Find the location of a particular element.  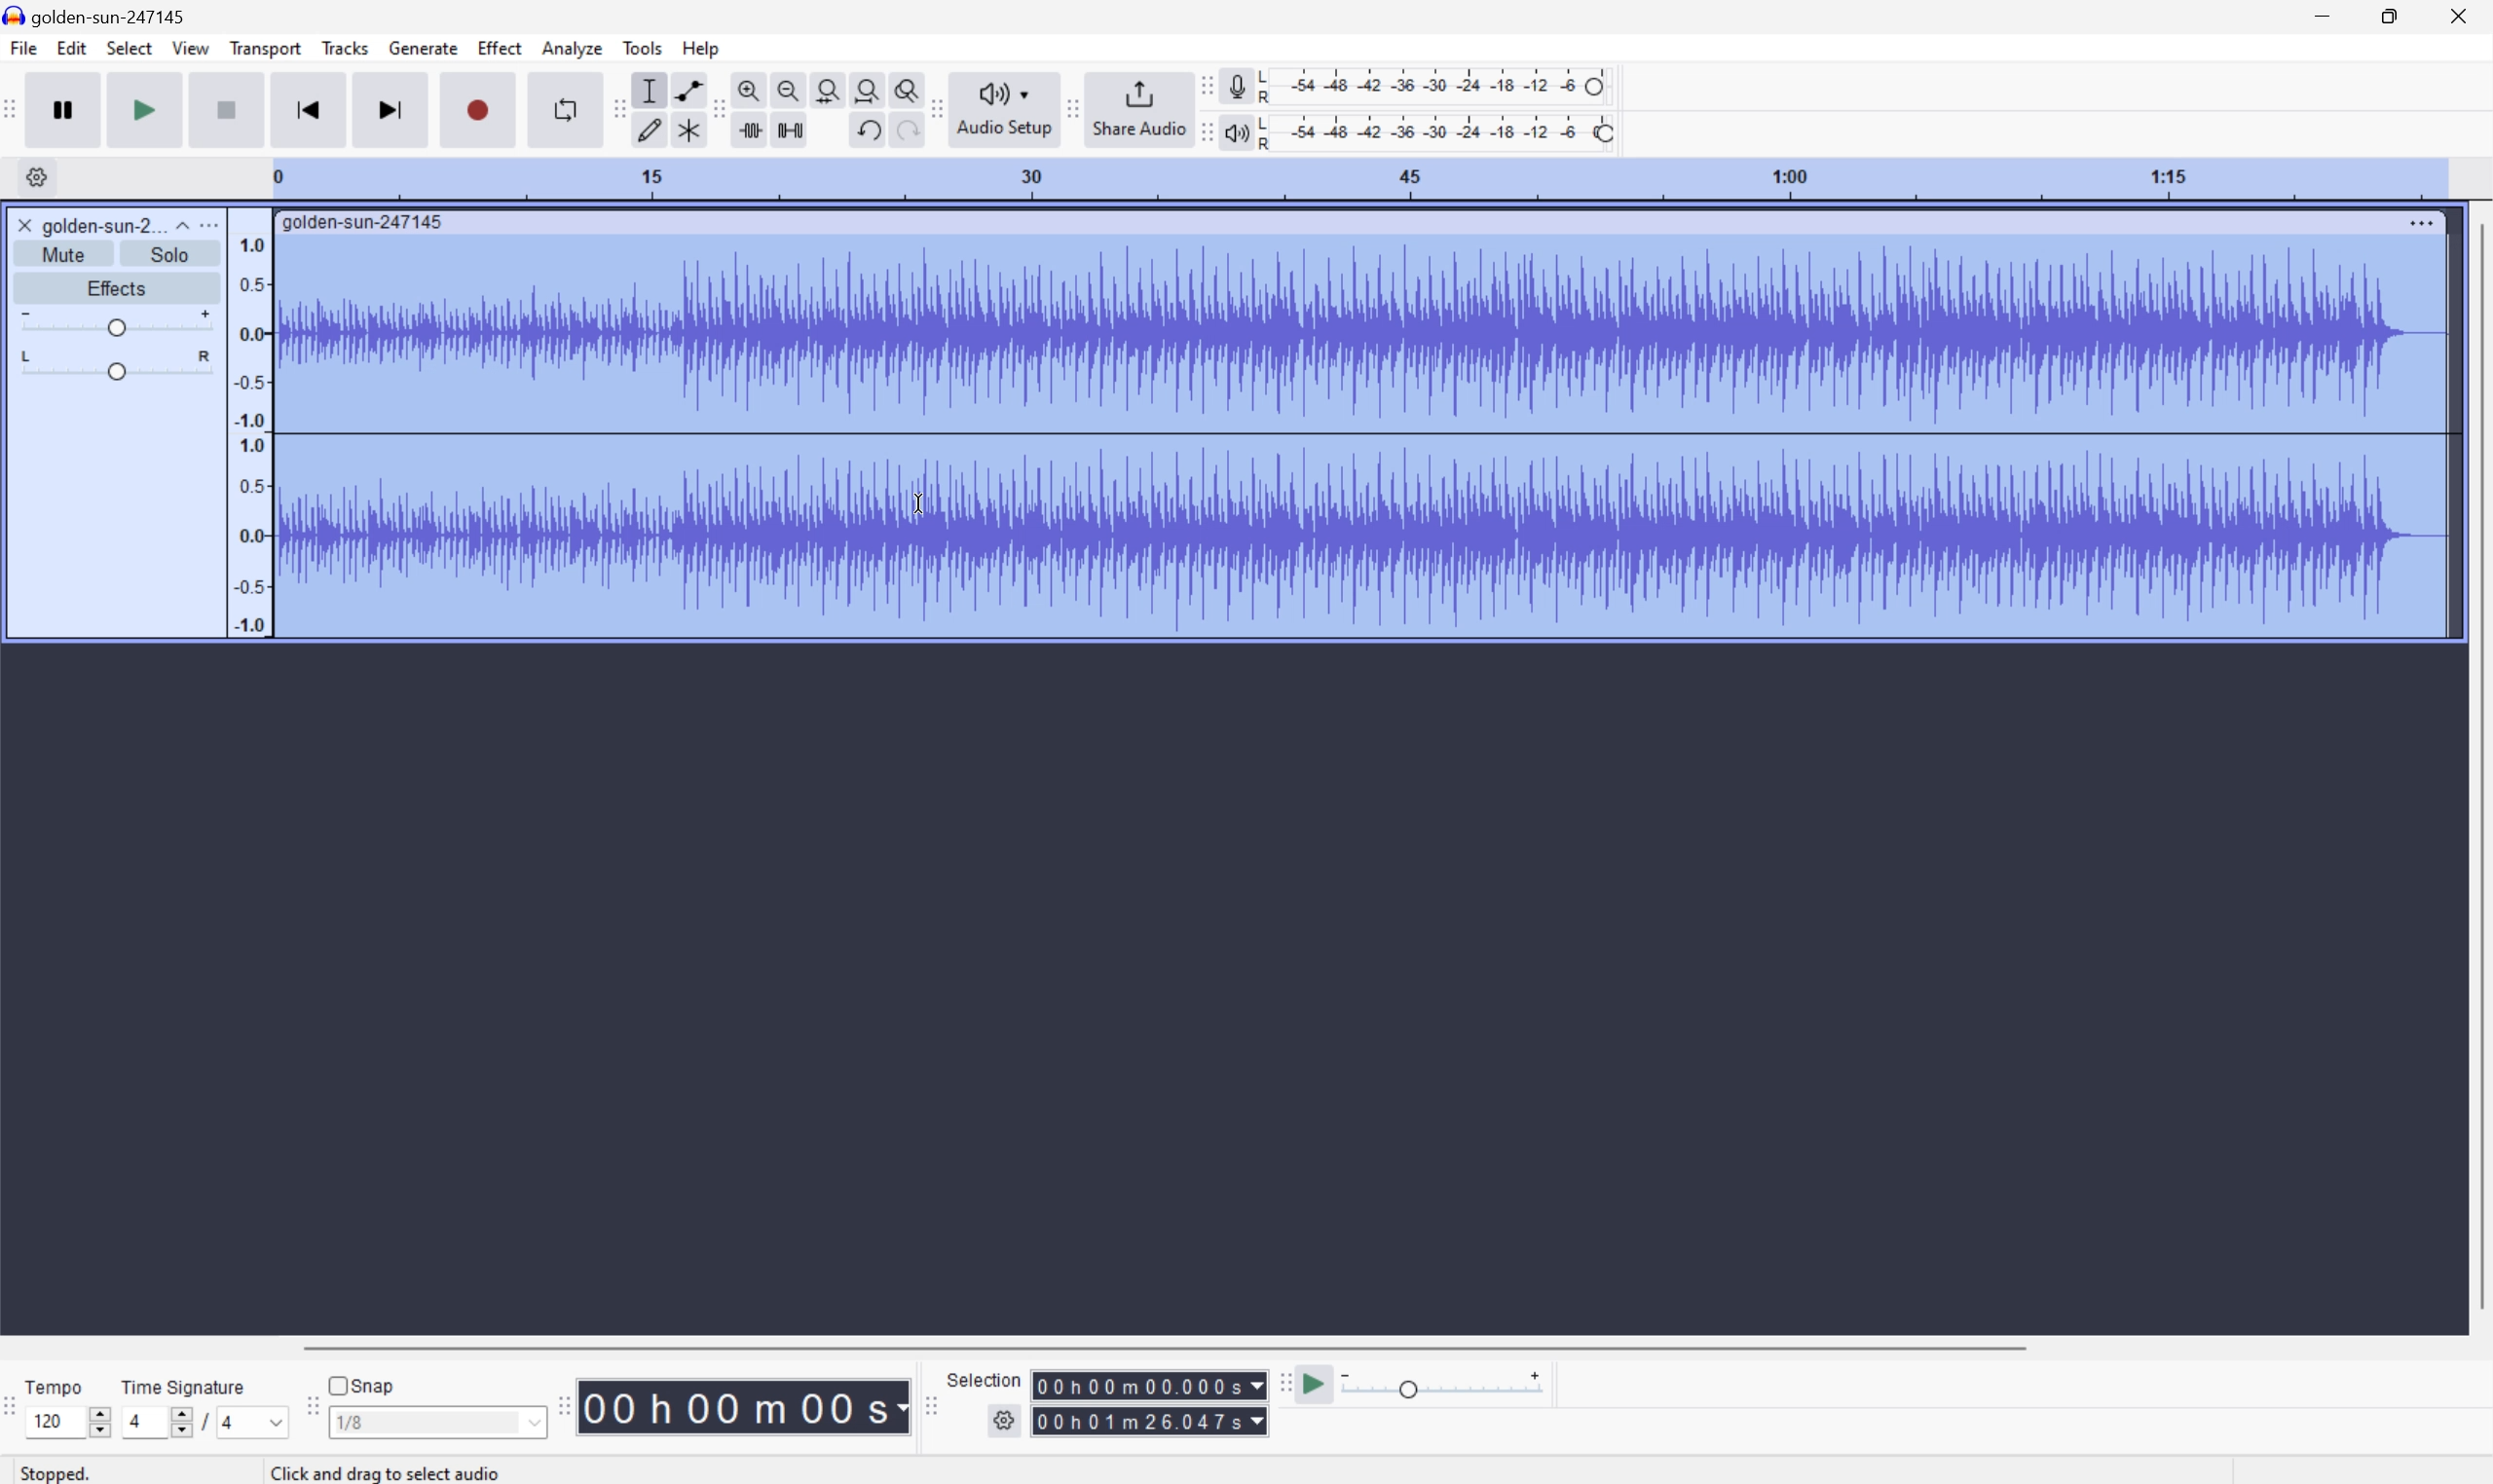

1/8 is located at coordinates (436, 1420).